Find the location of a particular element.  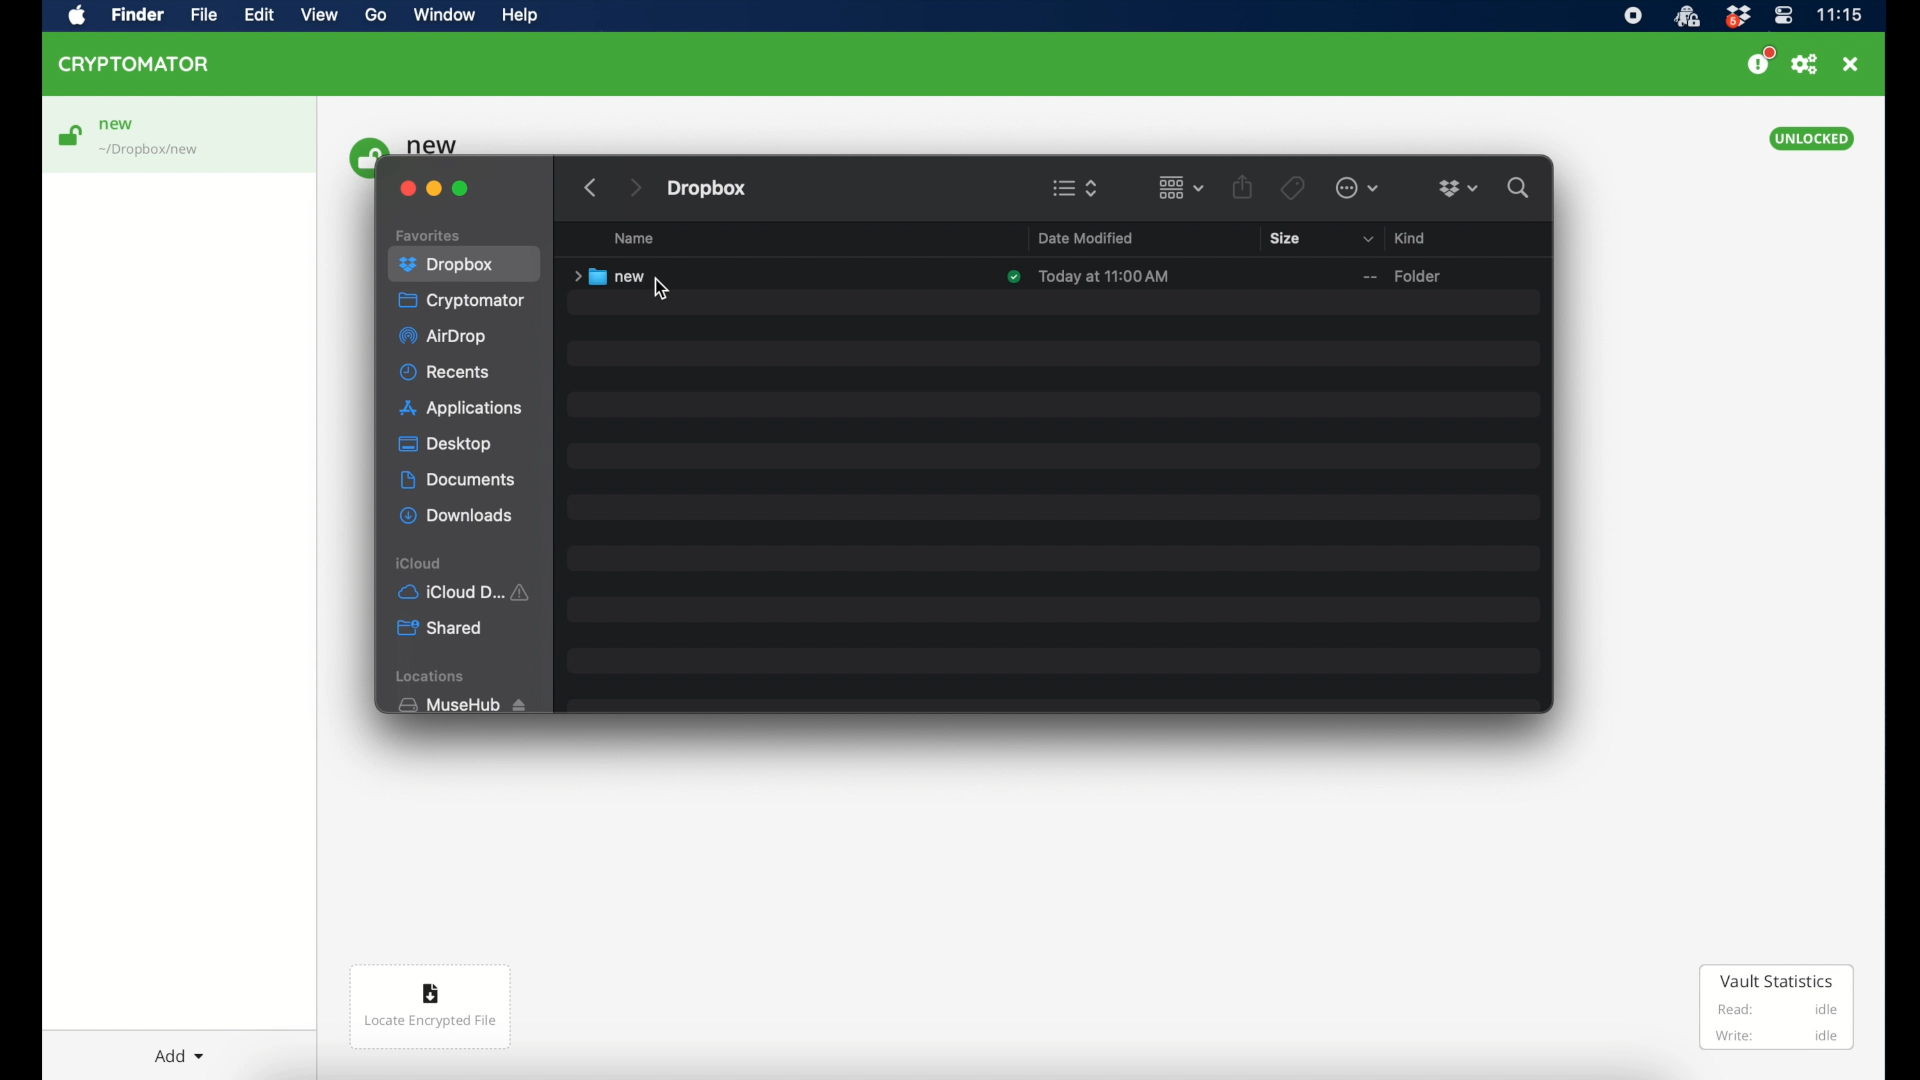

more options is located at coordinates (1357, 188).